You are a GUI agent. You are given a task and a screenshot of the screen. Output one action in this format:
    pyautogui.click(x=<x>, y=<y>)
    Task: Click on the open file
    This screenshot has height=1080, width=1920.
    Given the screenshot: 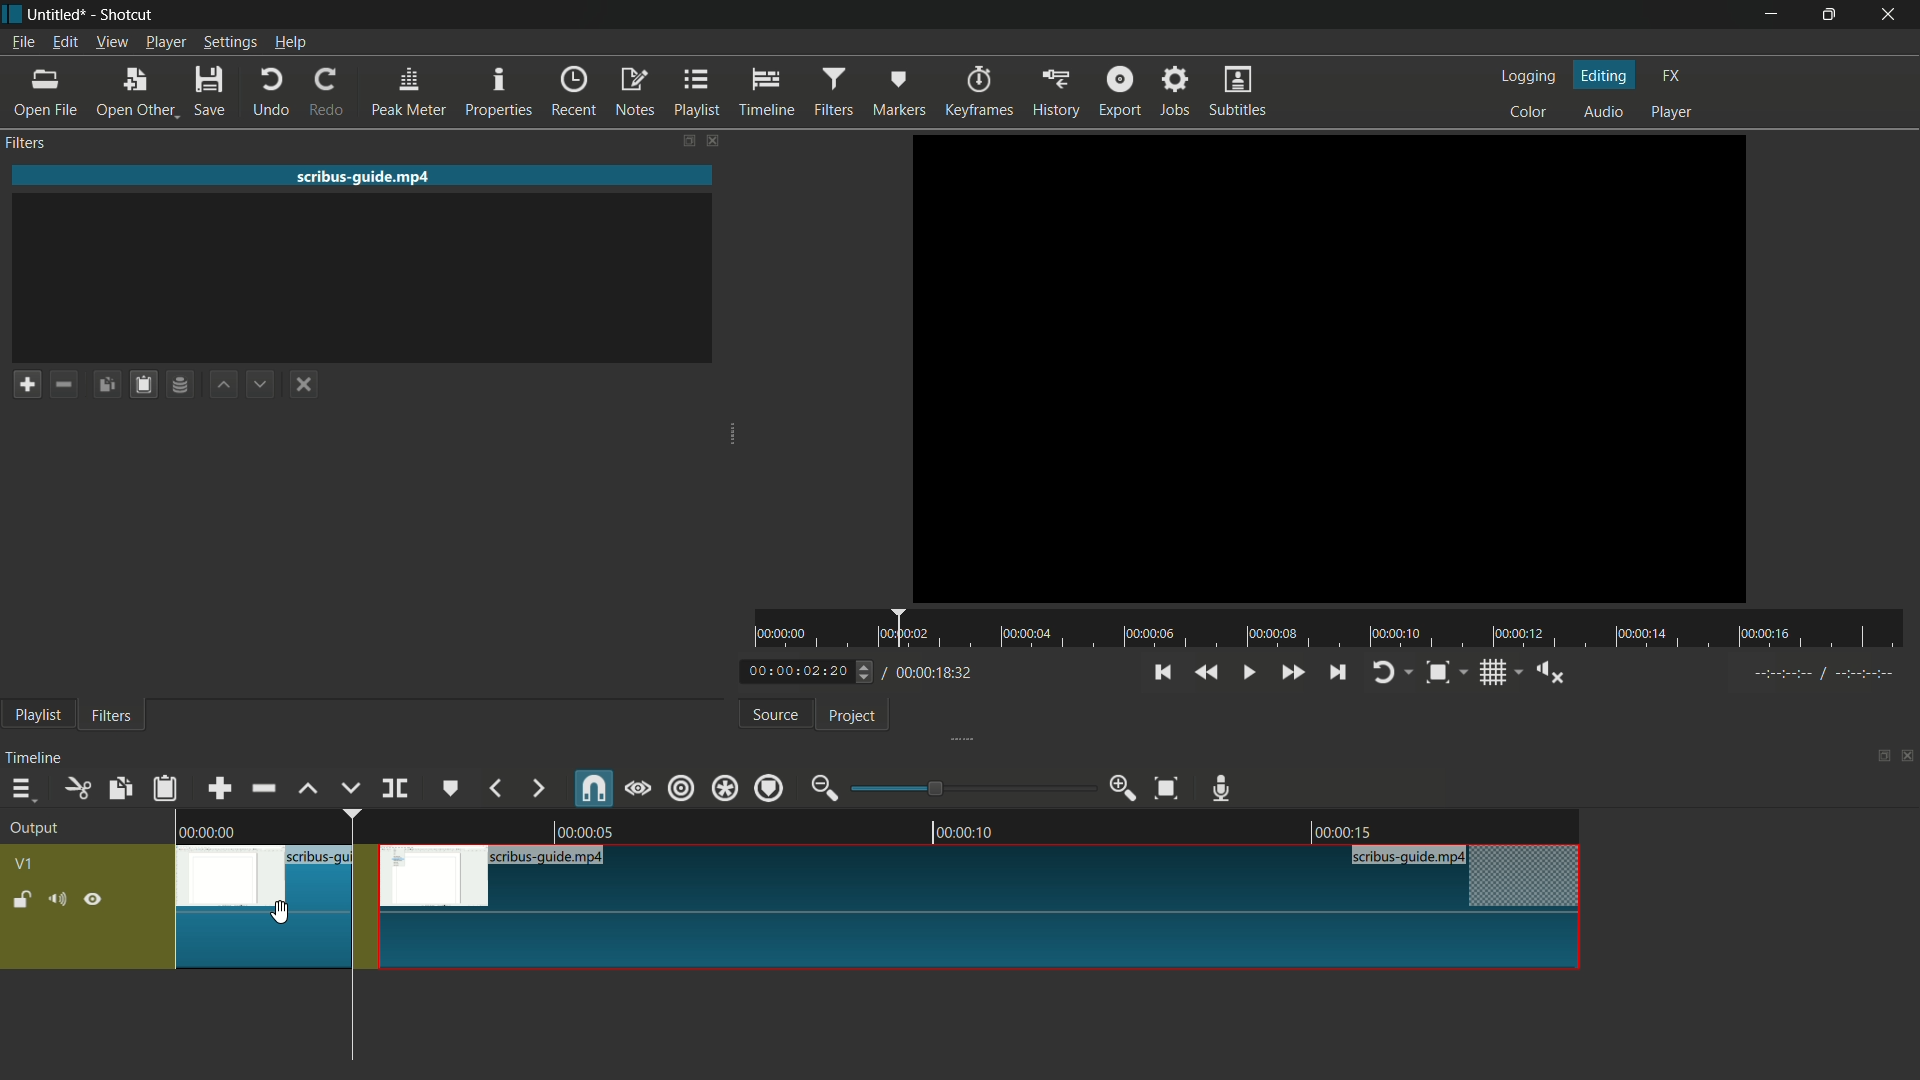 What is the action you would take?
    pyautogui.click(x=41, y=91)
    